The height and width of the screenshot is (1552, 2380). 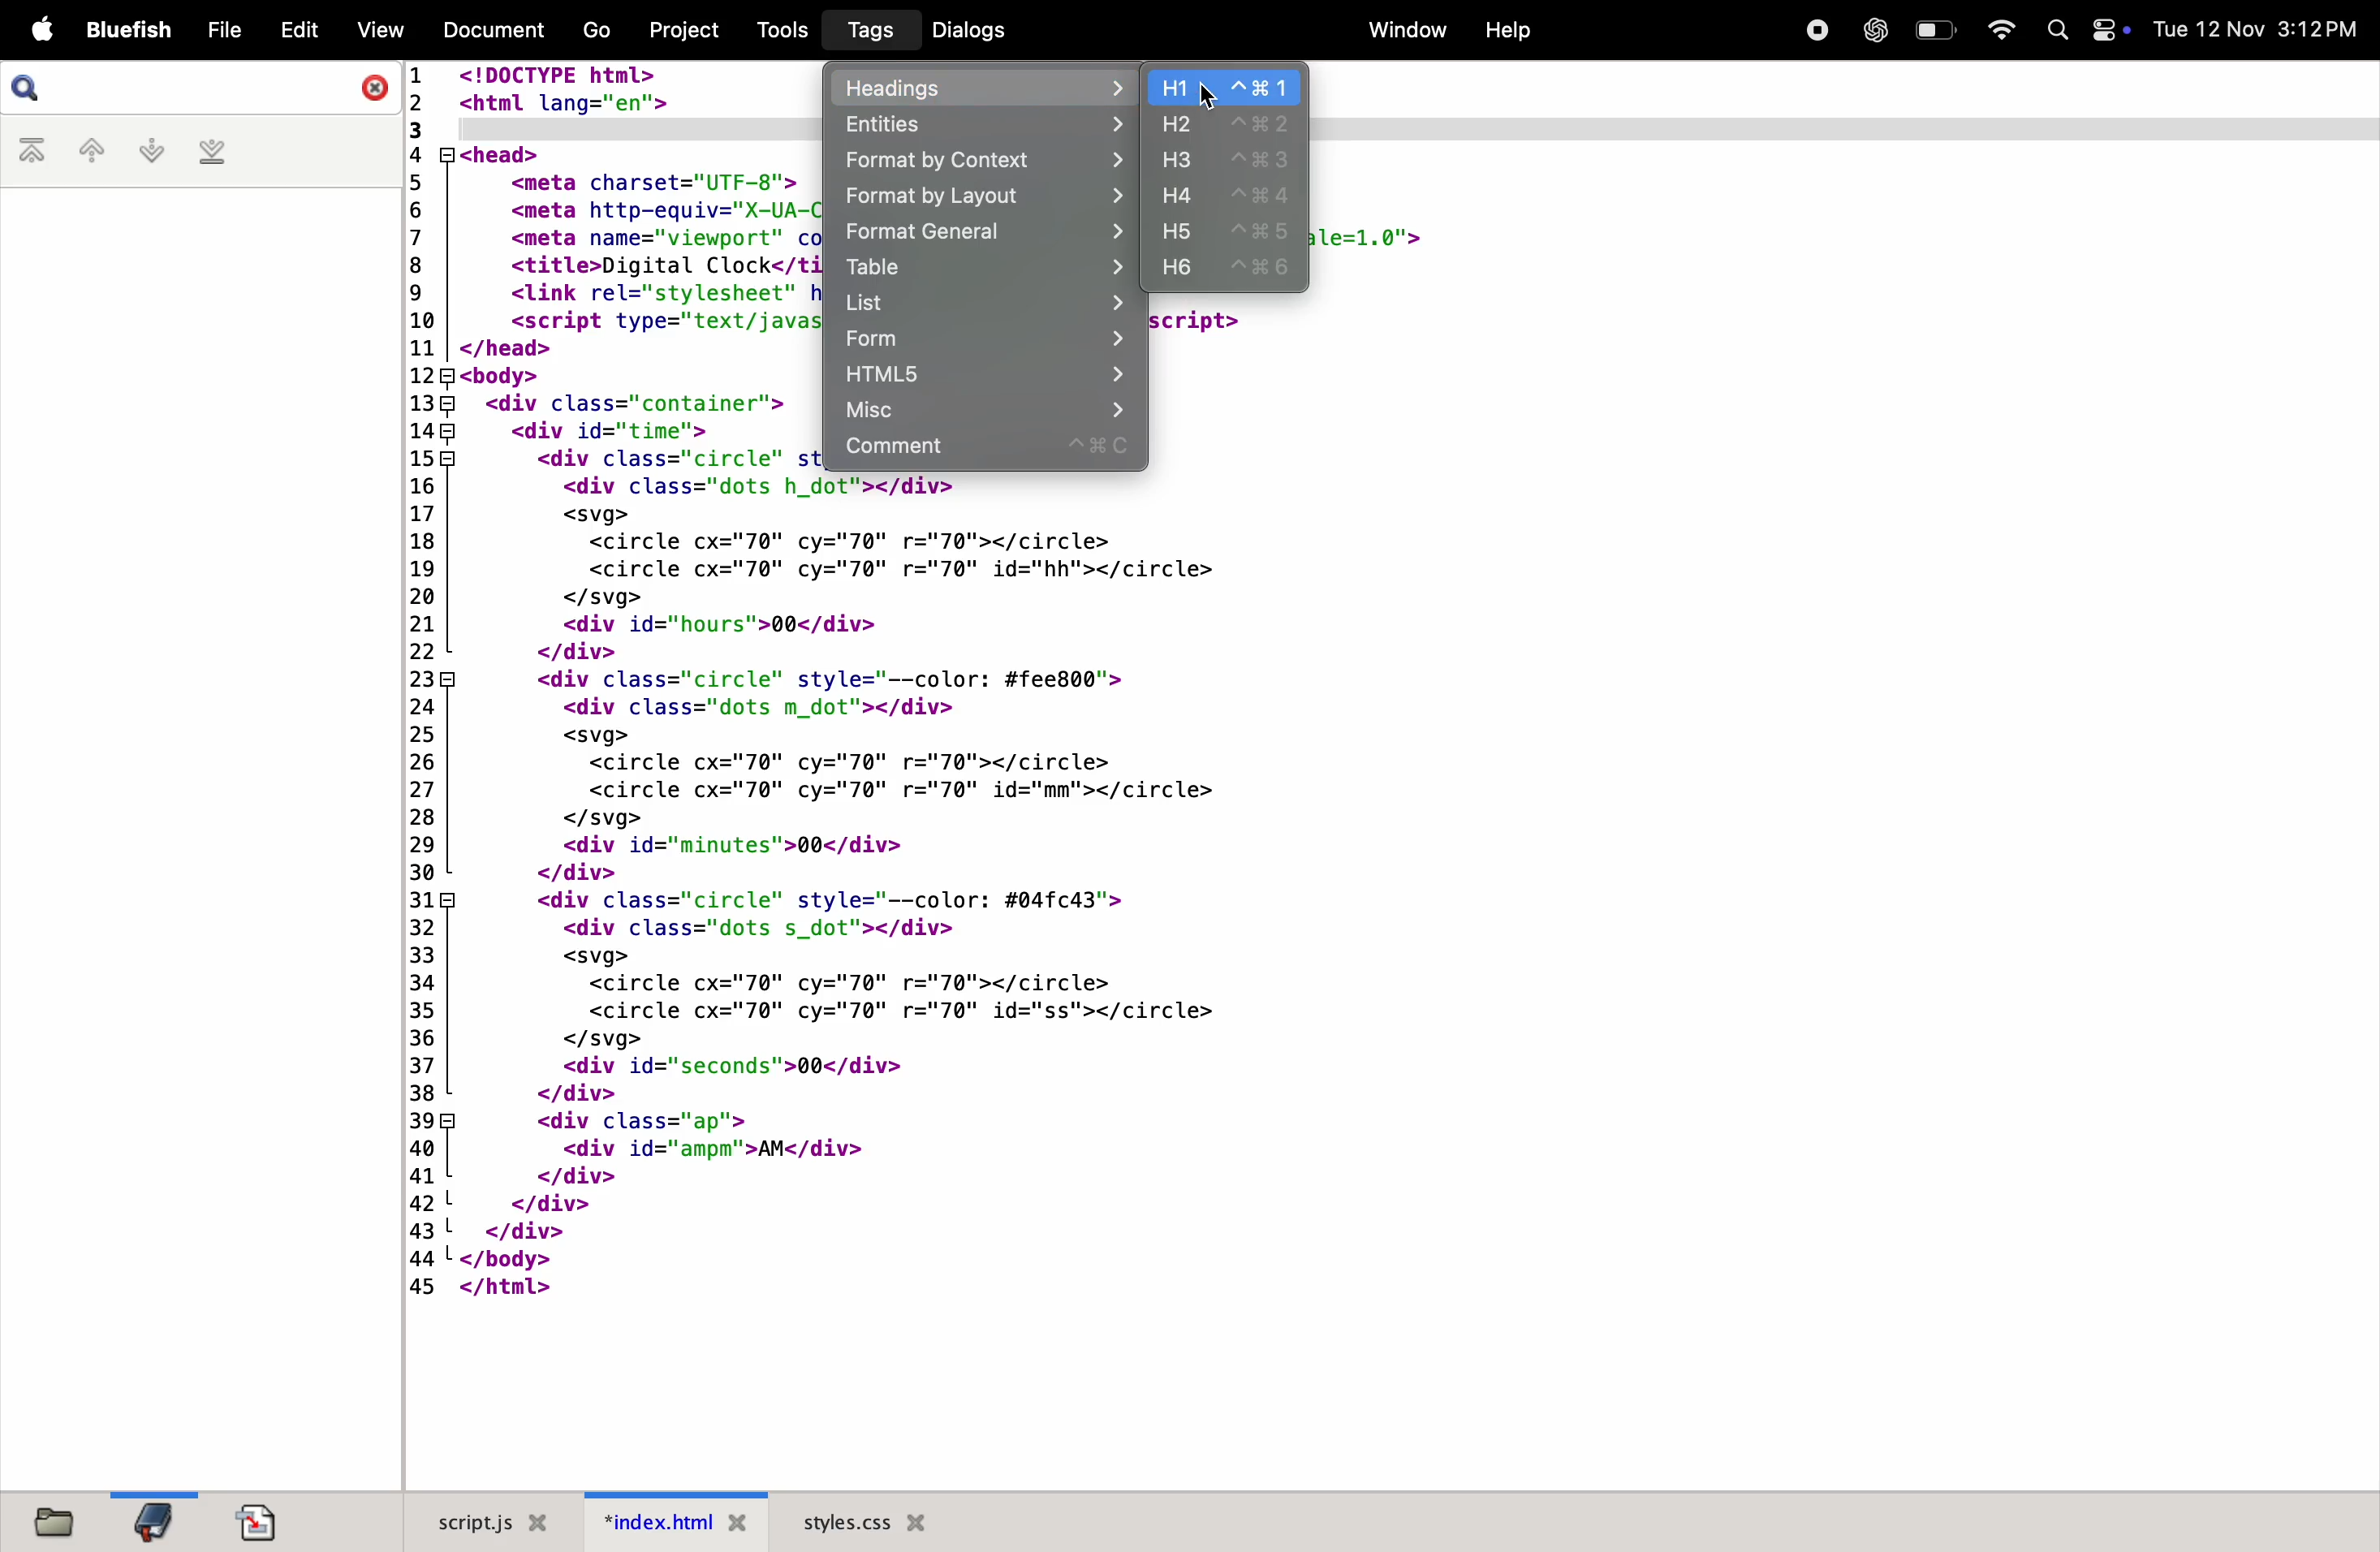 I want to click on last bookmark, so click(x=212, y=152).